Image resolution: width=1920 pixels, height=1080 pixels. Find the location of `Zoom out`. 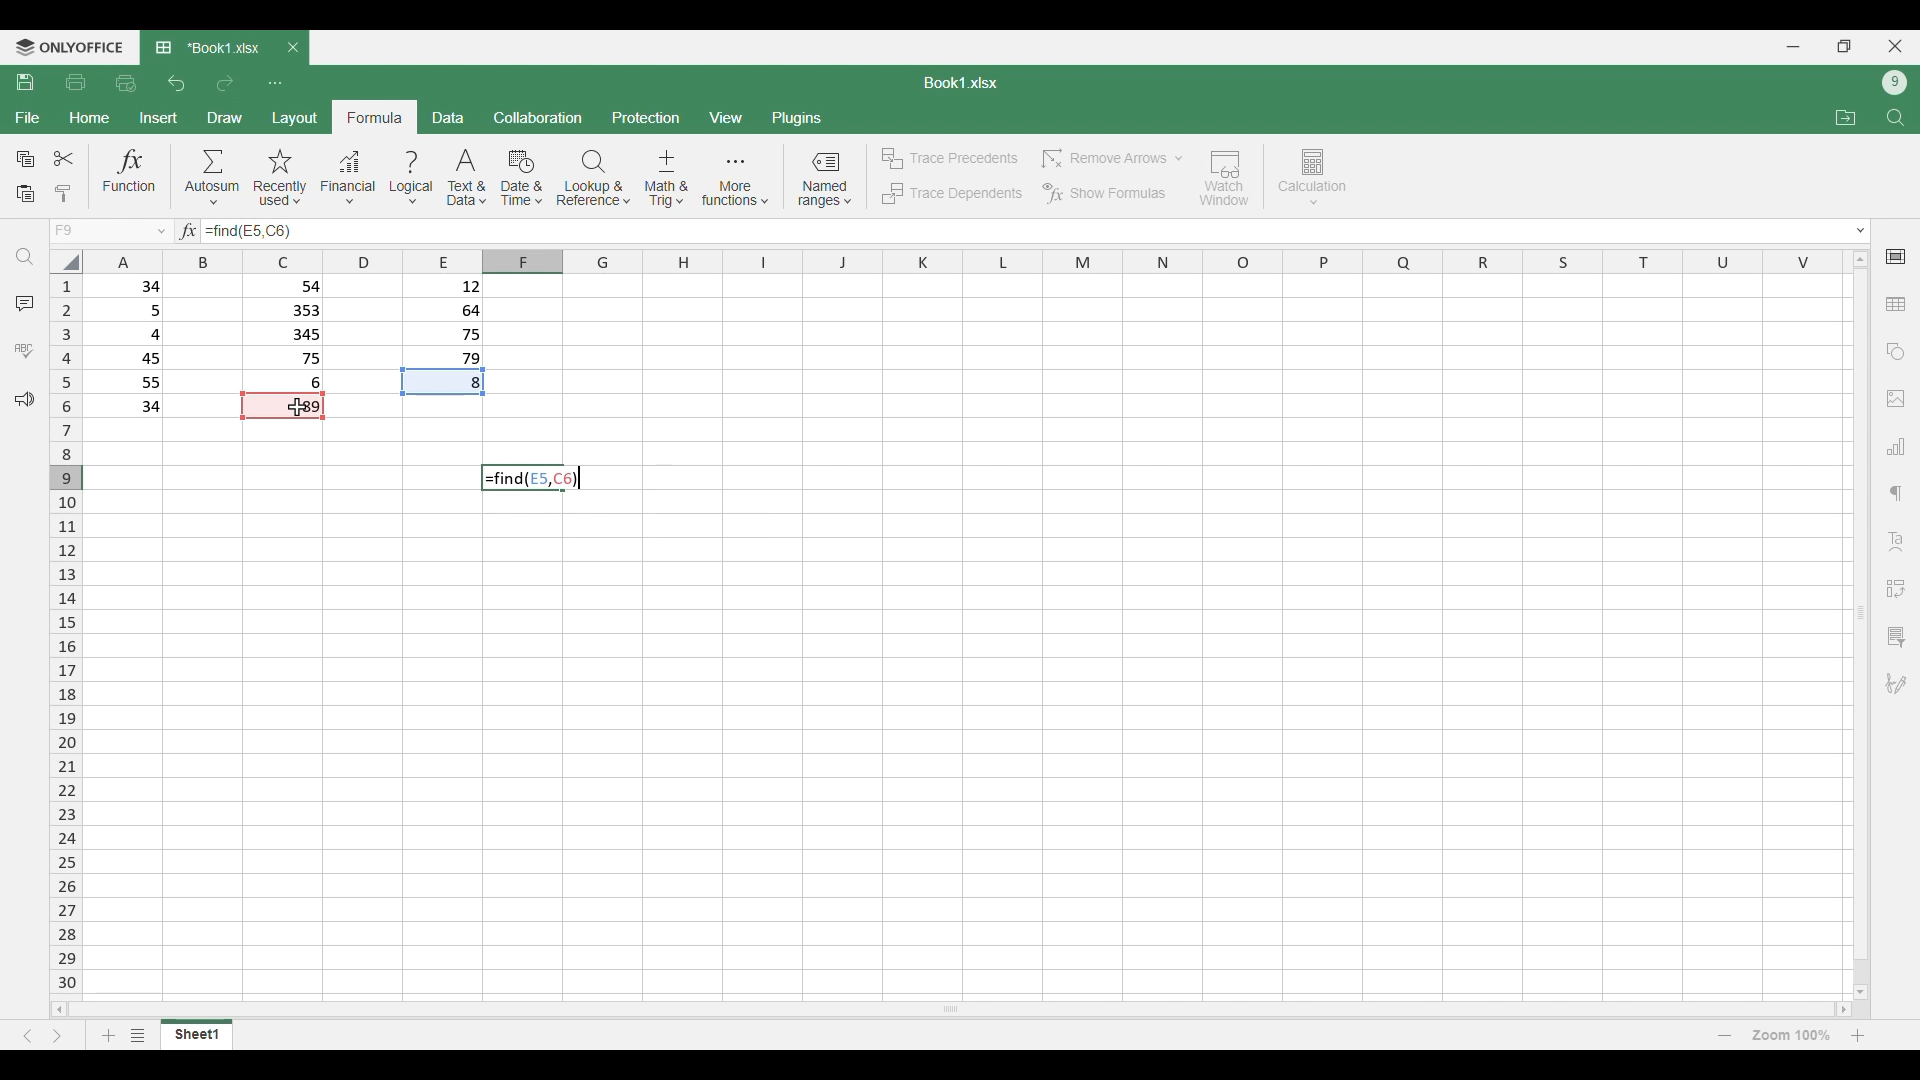

Zoom out is located at coordinates (1725, 1035).